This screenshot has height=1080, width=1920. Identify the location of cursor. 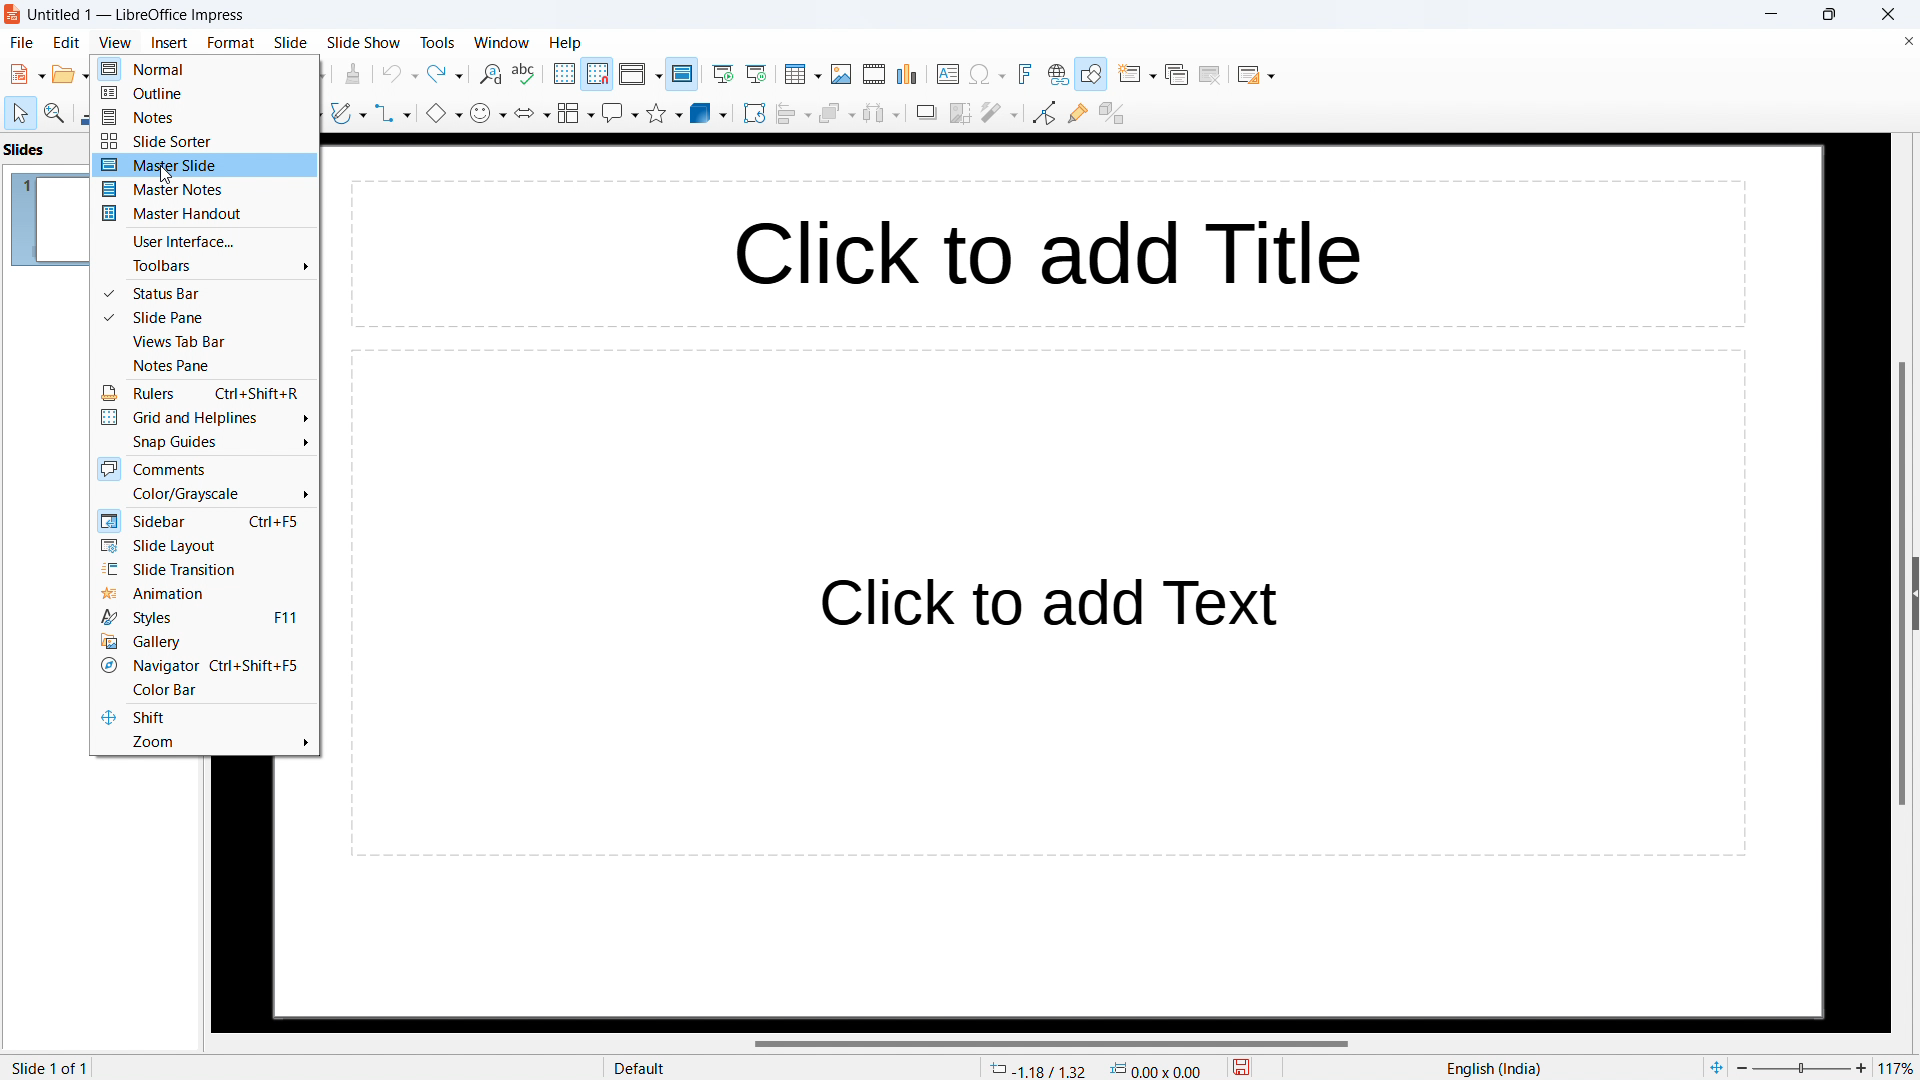
(164, 175).